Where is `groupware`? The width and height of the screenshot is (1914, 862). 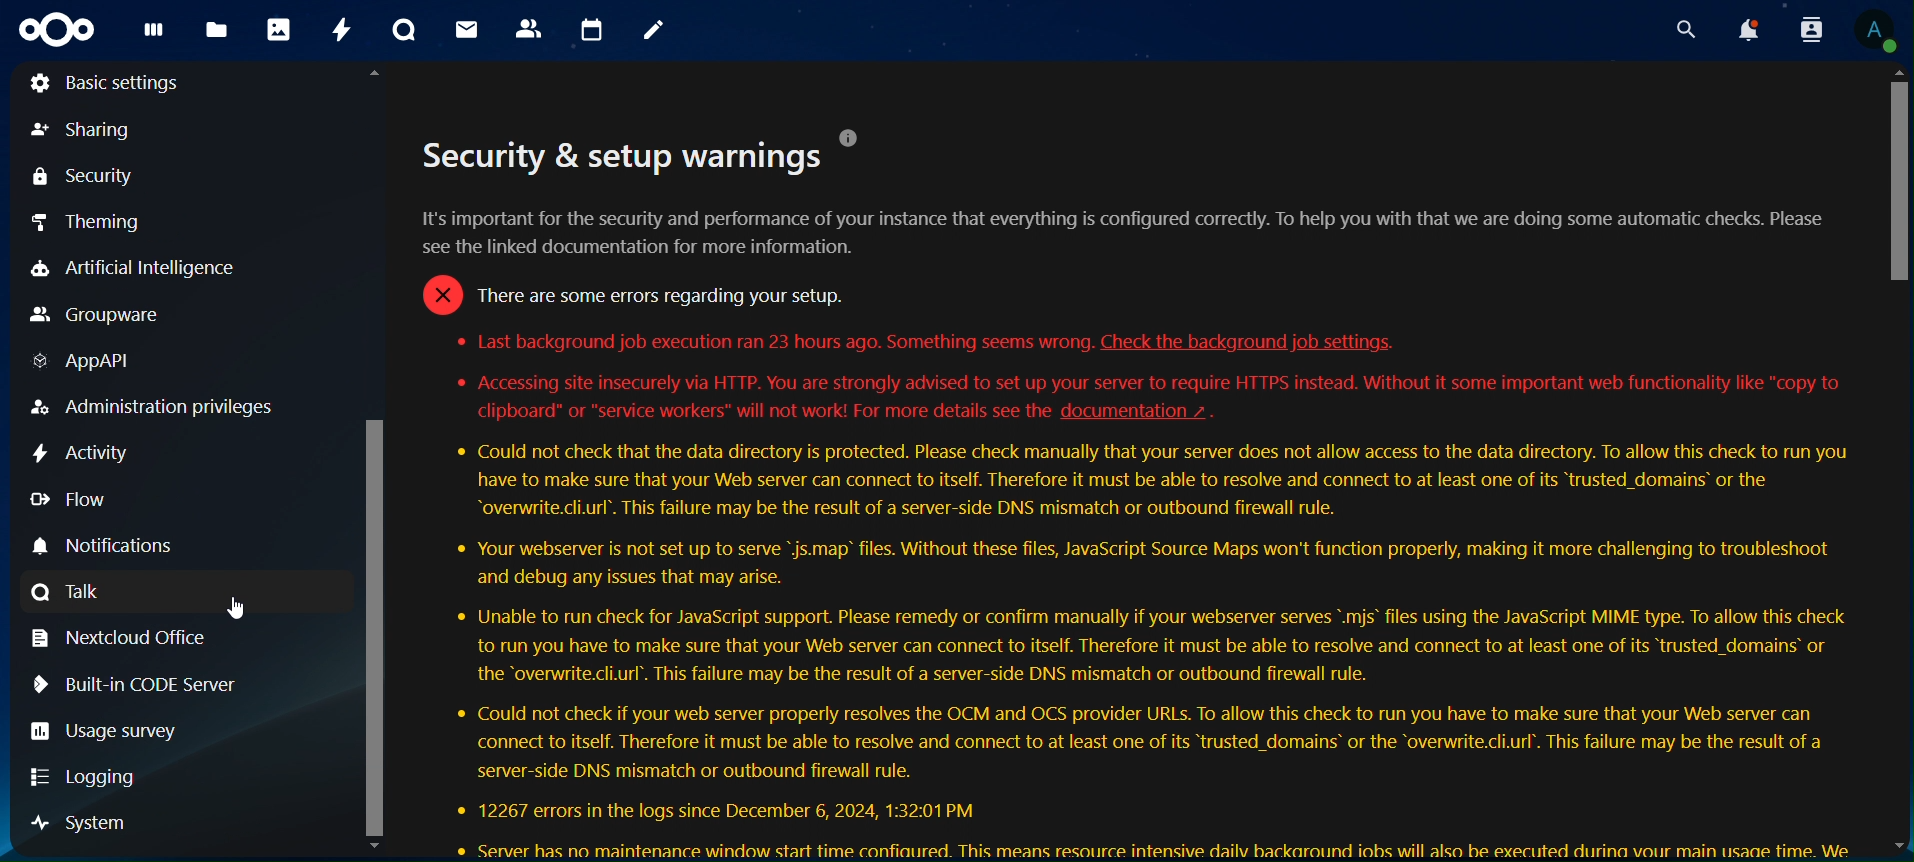 groupware is located at coordinates (97, 314).